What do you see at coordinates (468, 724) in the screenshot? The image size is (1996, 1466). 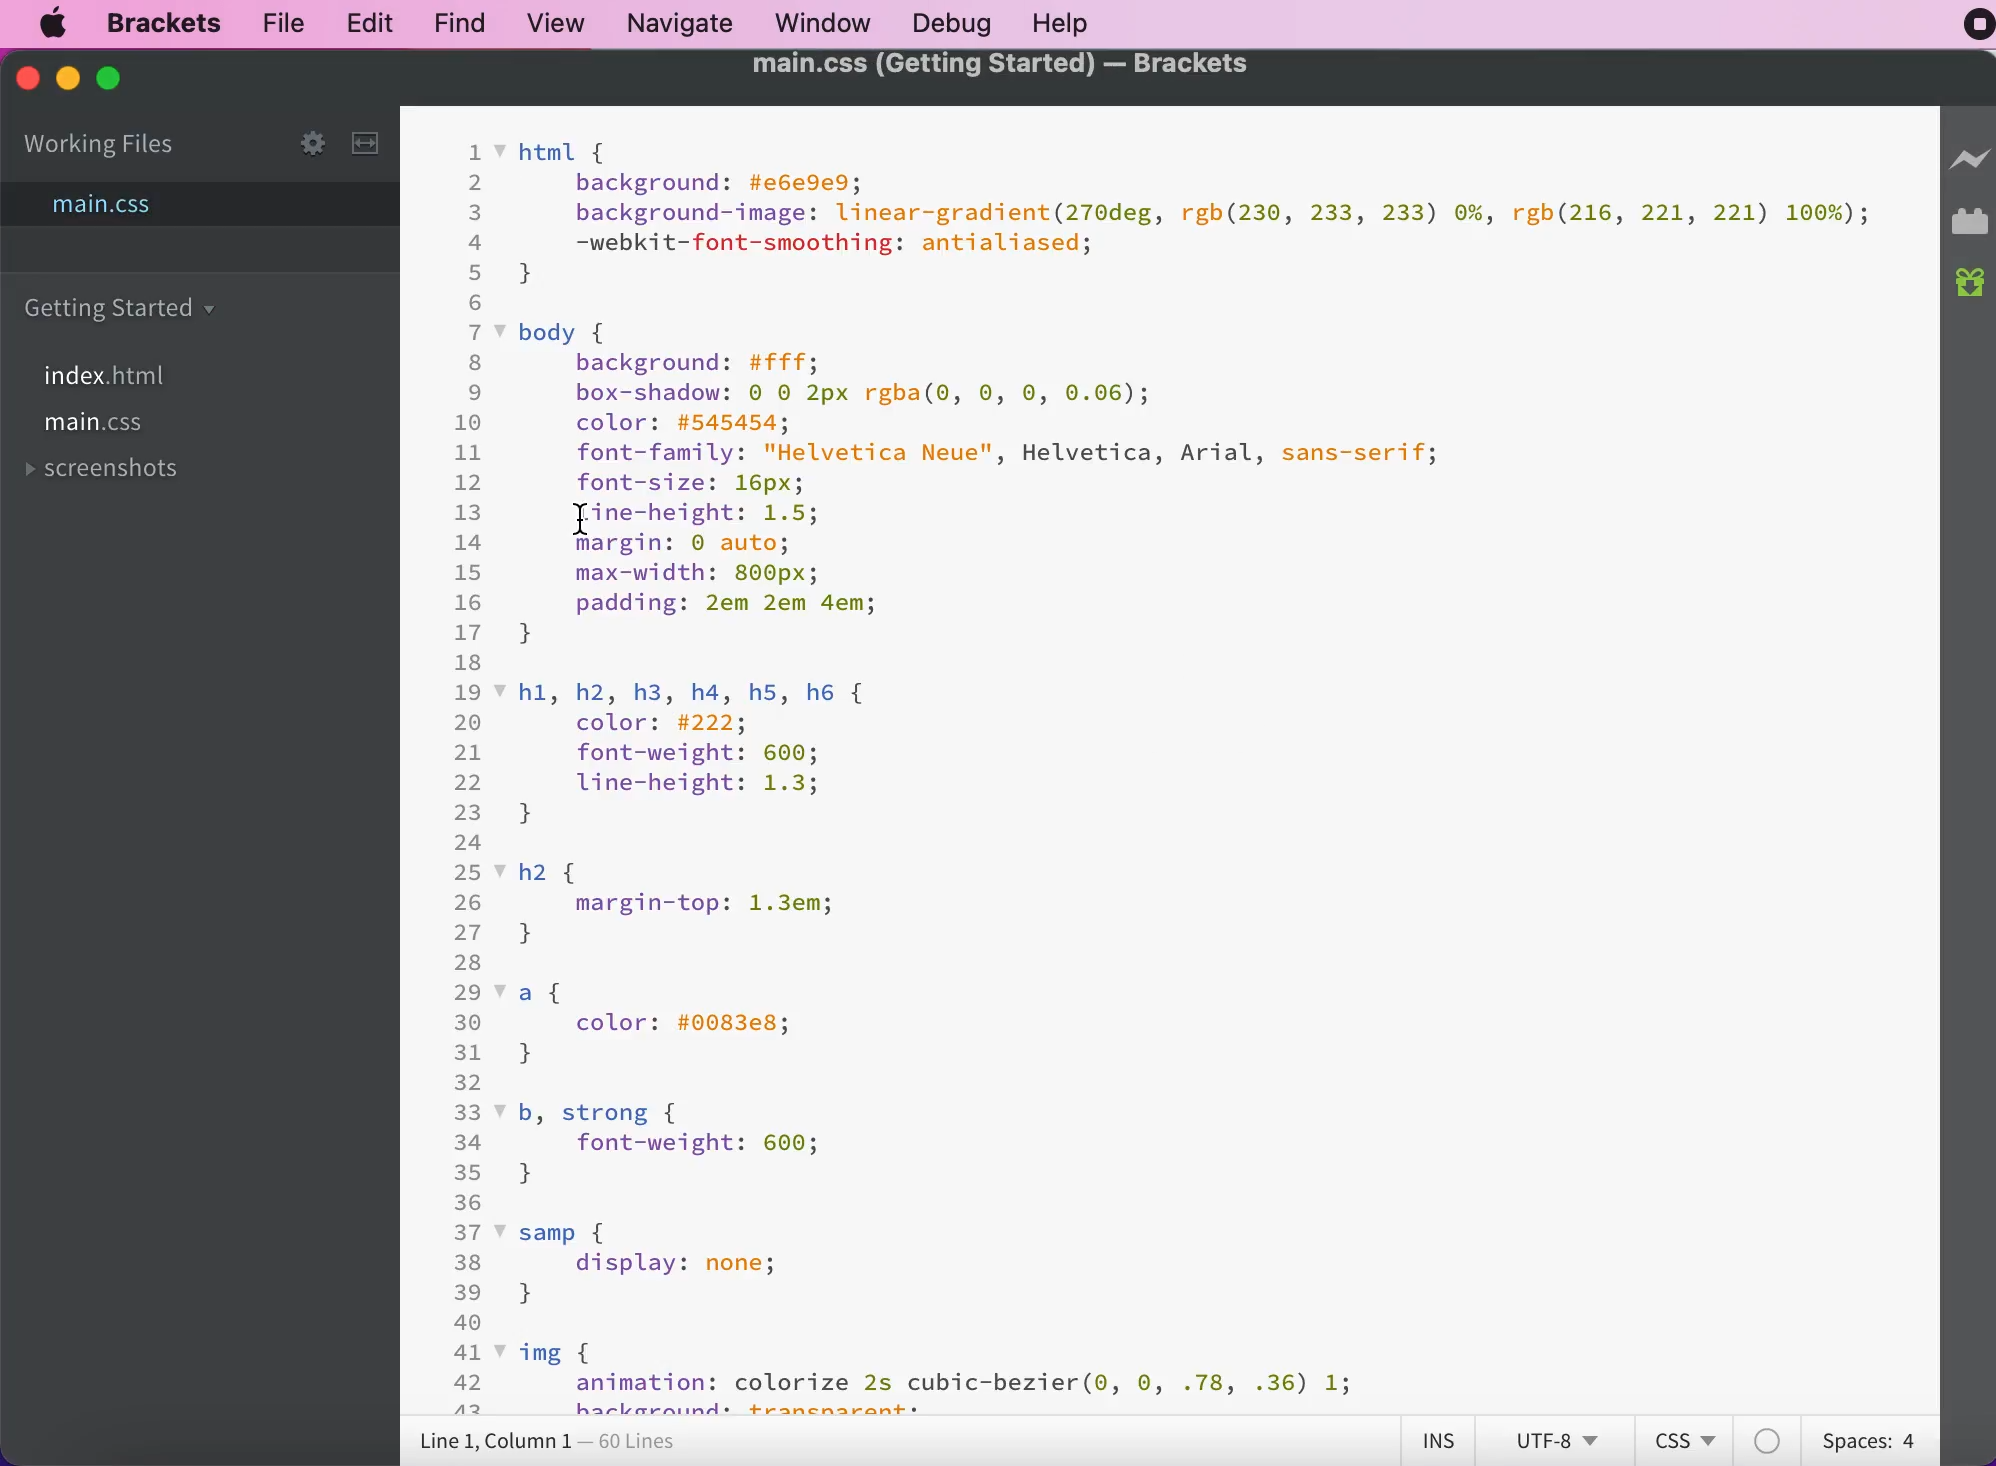 I see `20` at bounding box center [468, 724].